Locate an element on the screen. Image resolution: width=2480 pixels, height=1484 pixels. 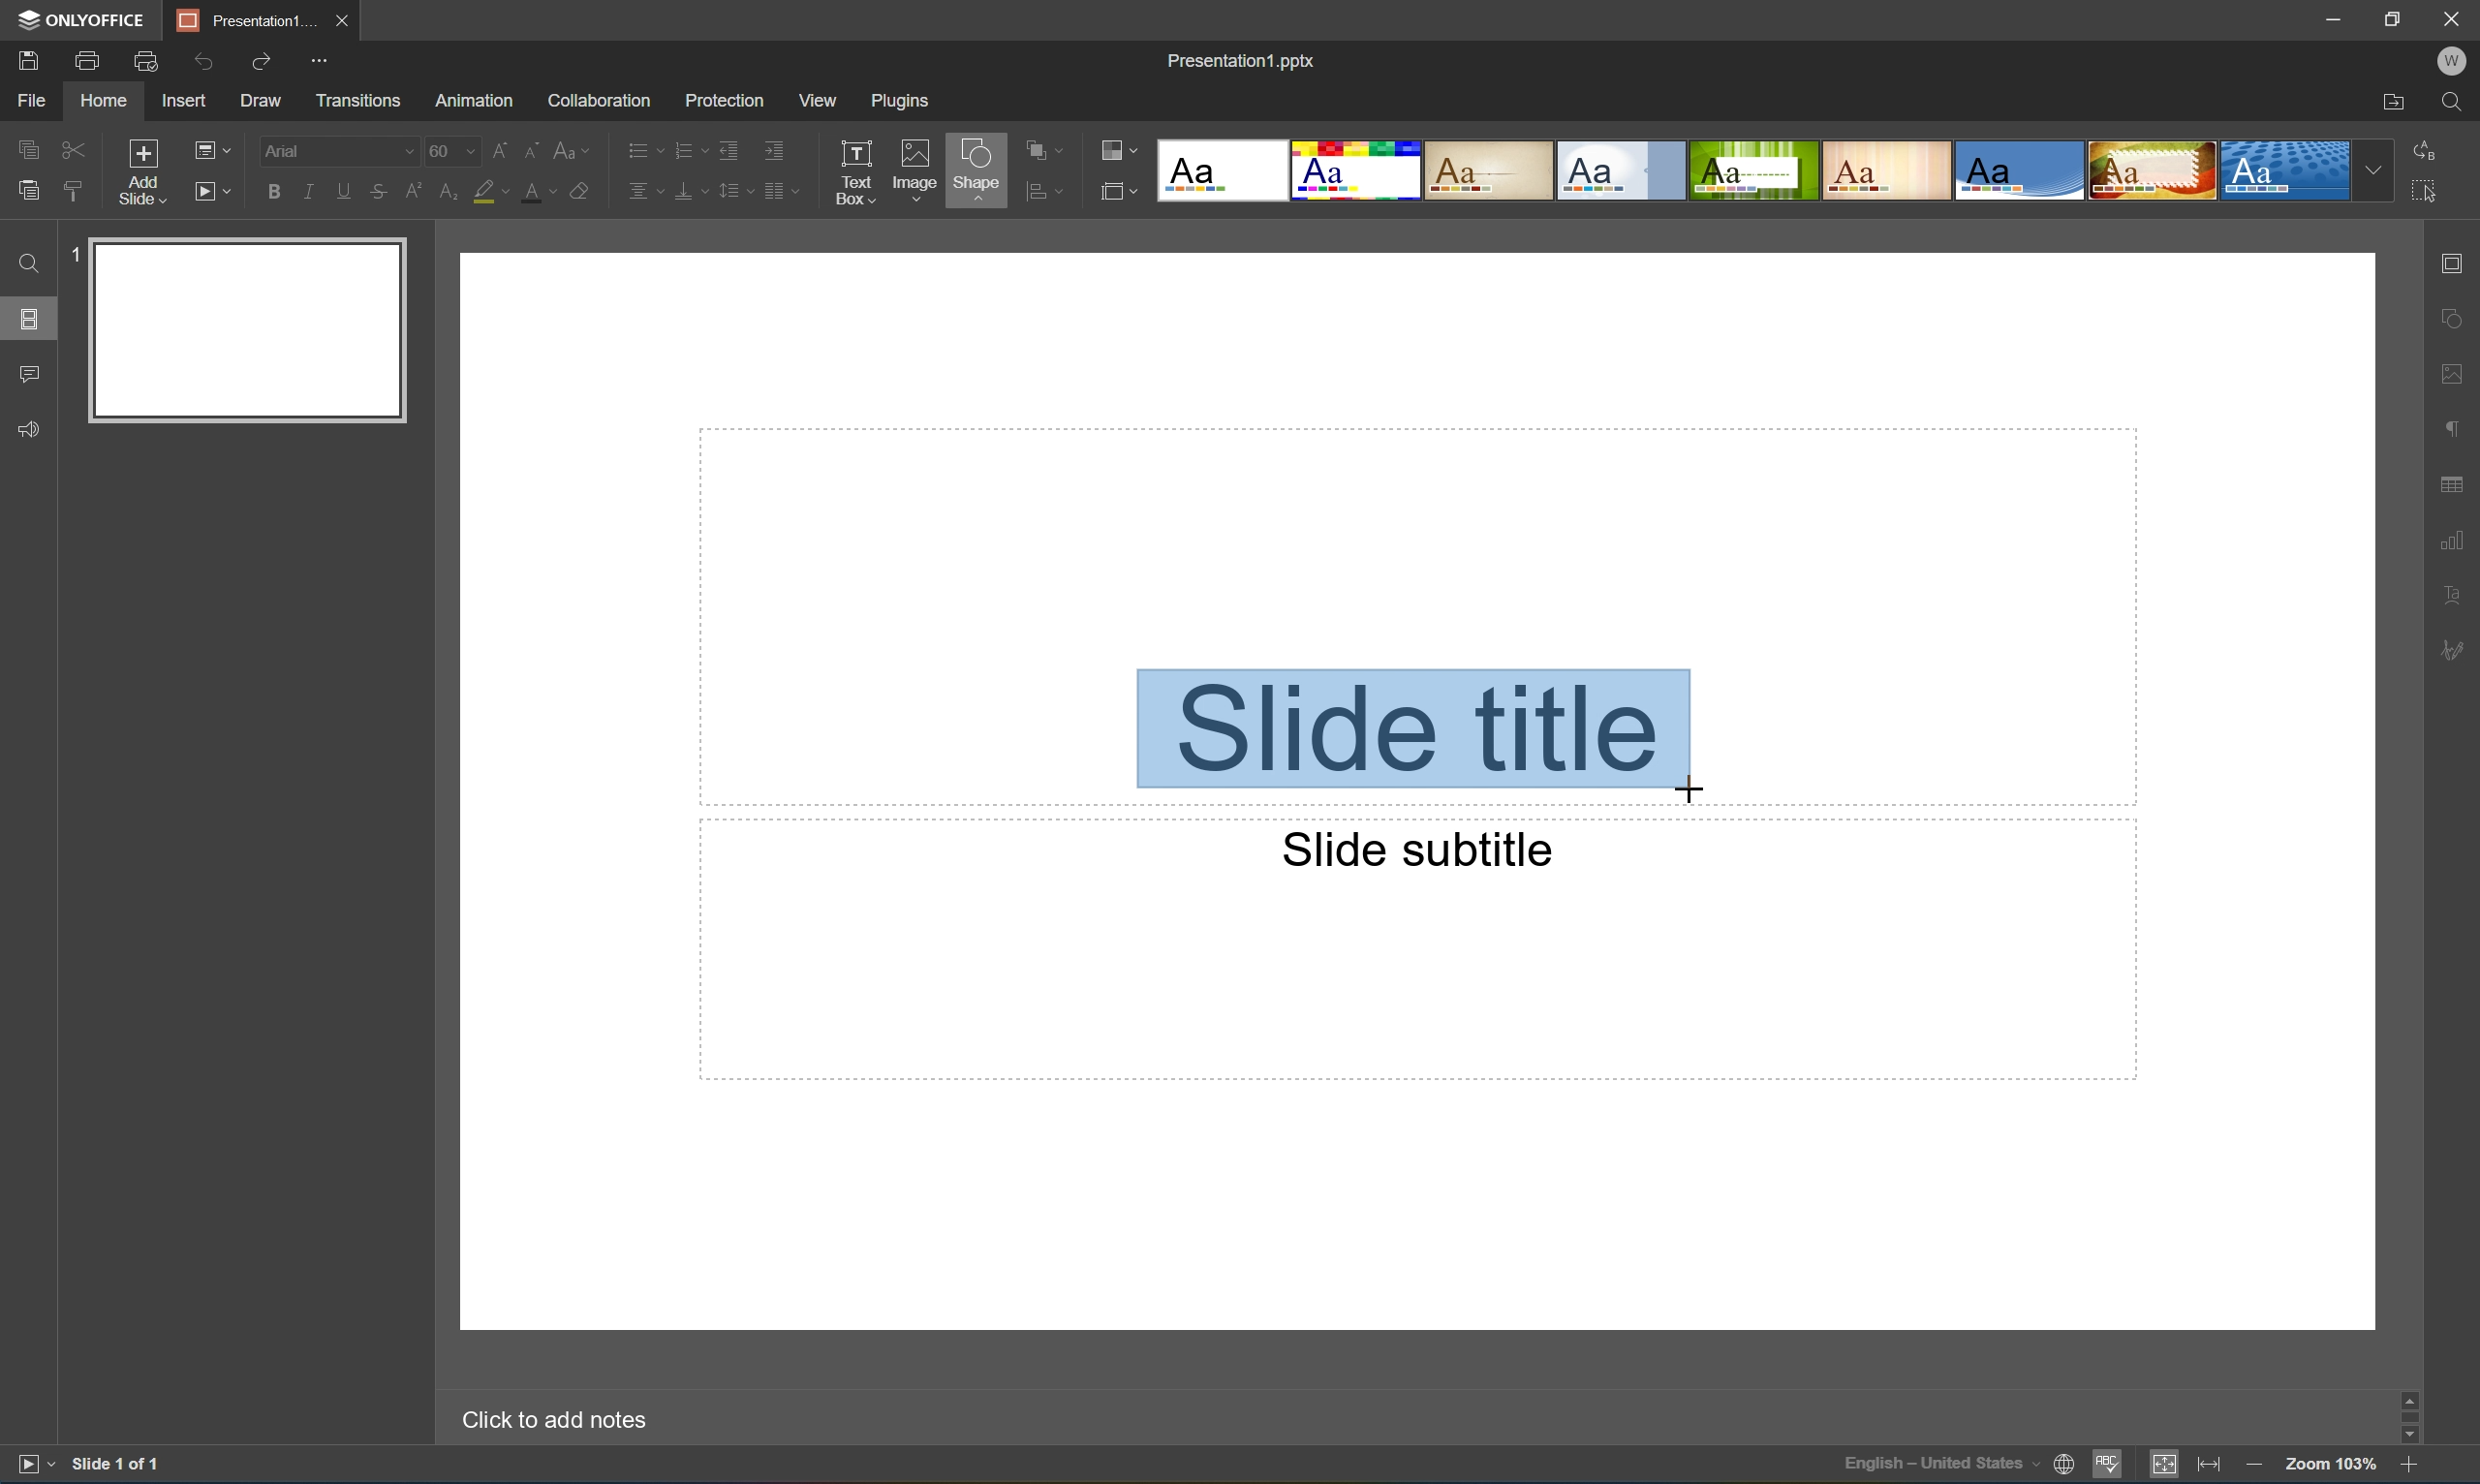
File is located at coordinates (37, 102).